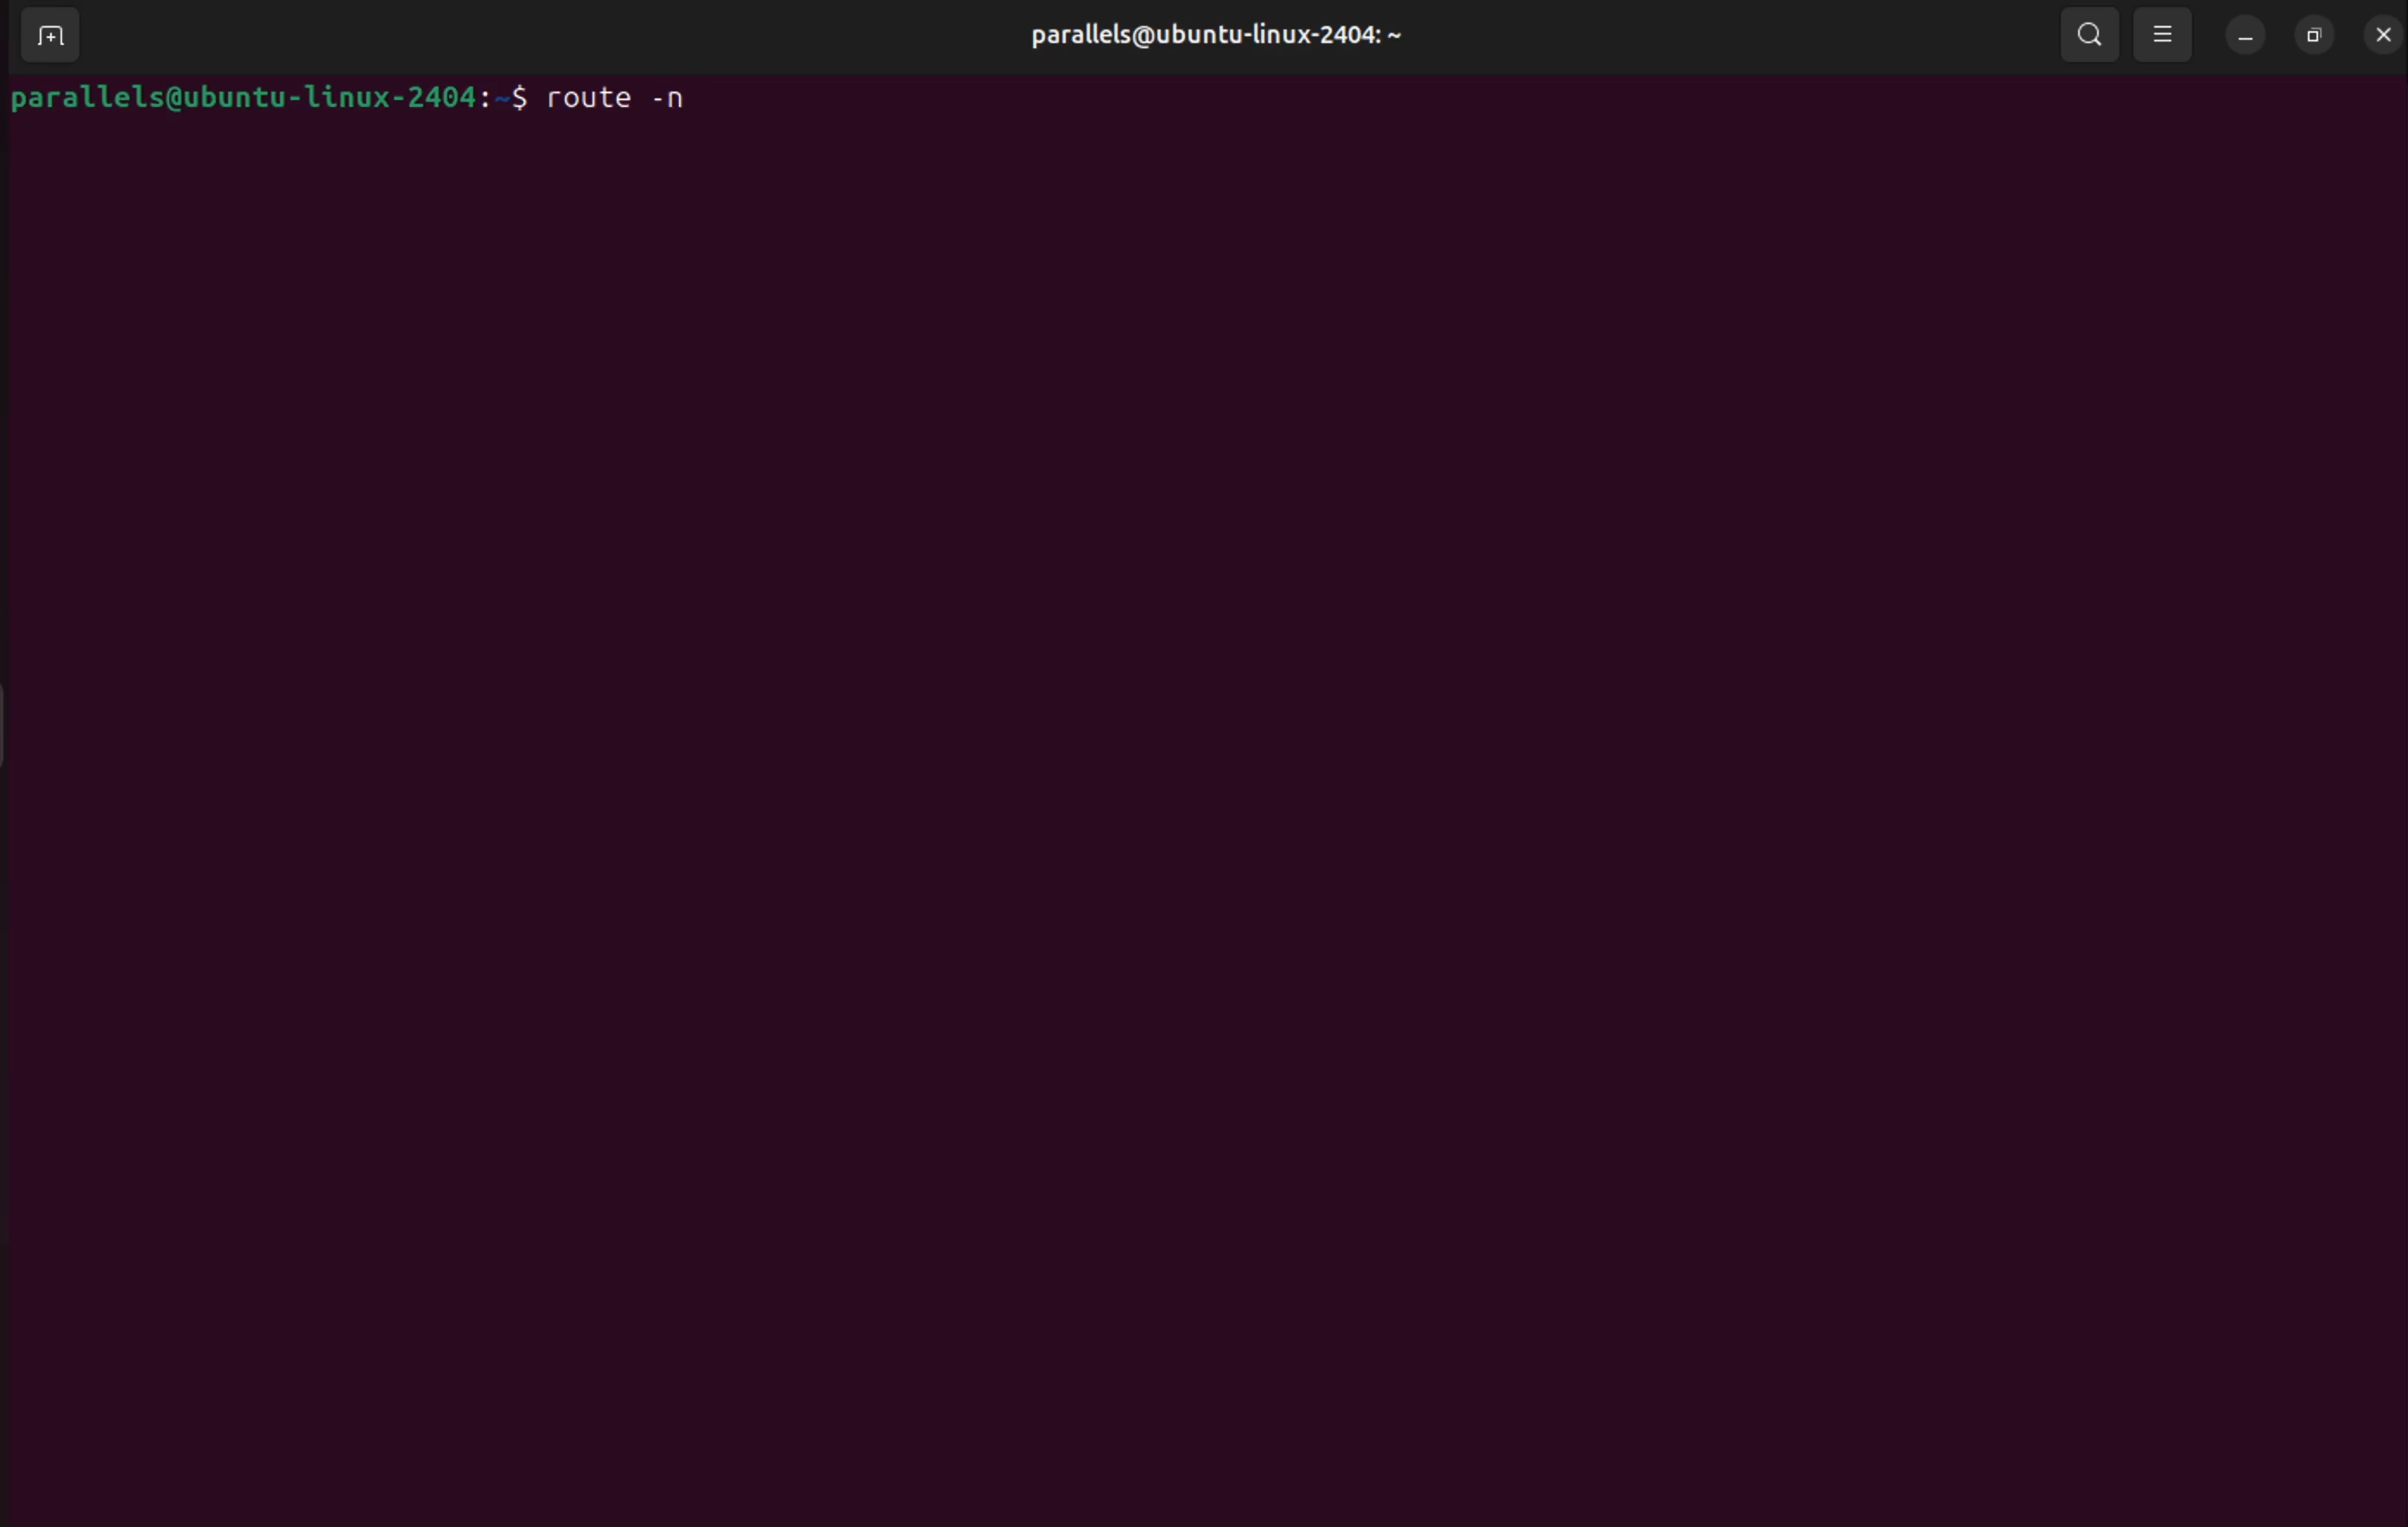 The image size is (2408, 1527). I want to click on search, so click(2092, 36).